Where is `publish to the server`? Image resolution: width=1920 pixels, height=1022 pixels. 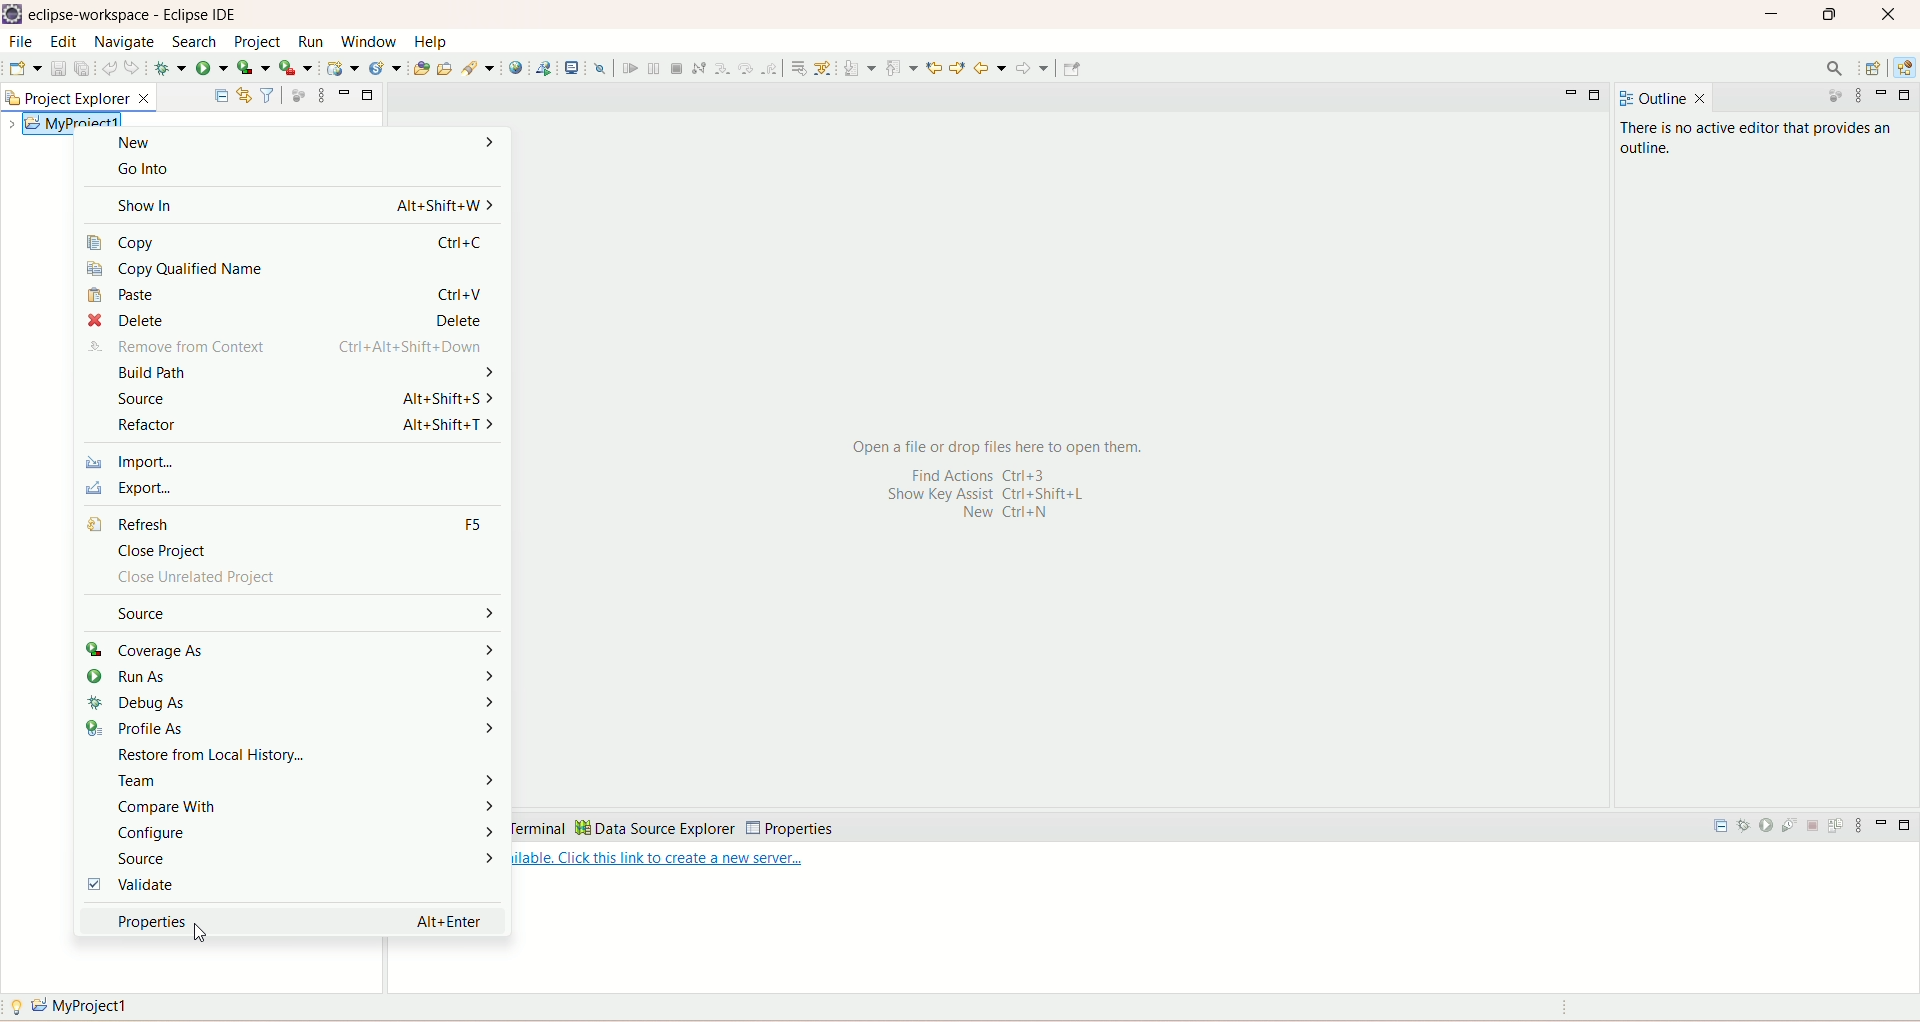
publish to the server is located at coordinates (1839, 829).